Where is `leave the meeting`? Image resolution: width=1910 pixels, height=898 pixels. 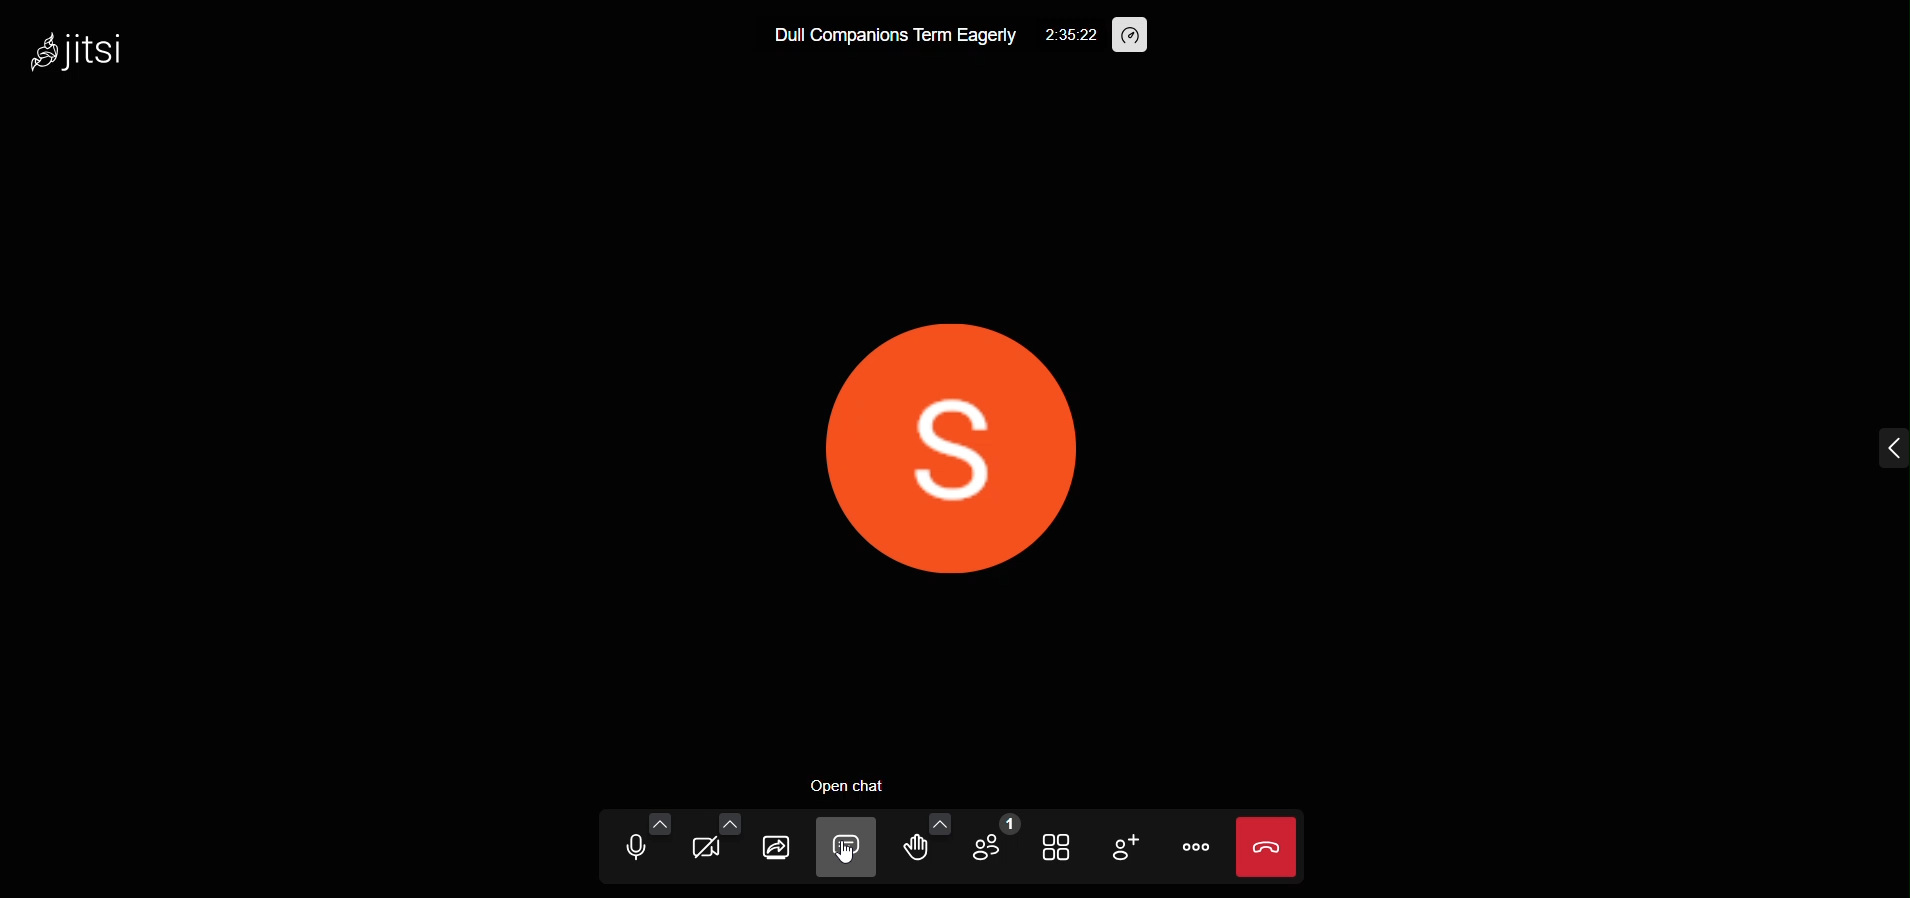 leave the meeting is located at coordinates (1269, 843).